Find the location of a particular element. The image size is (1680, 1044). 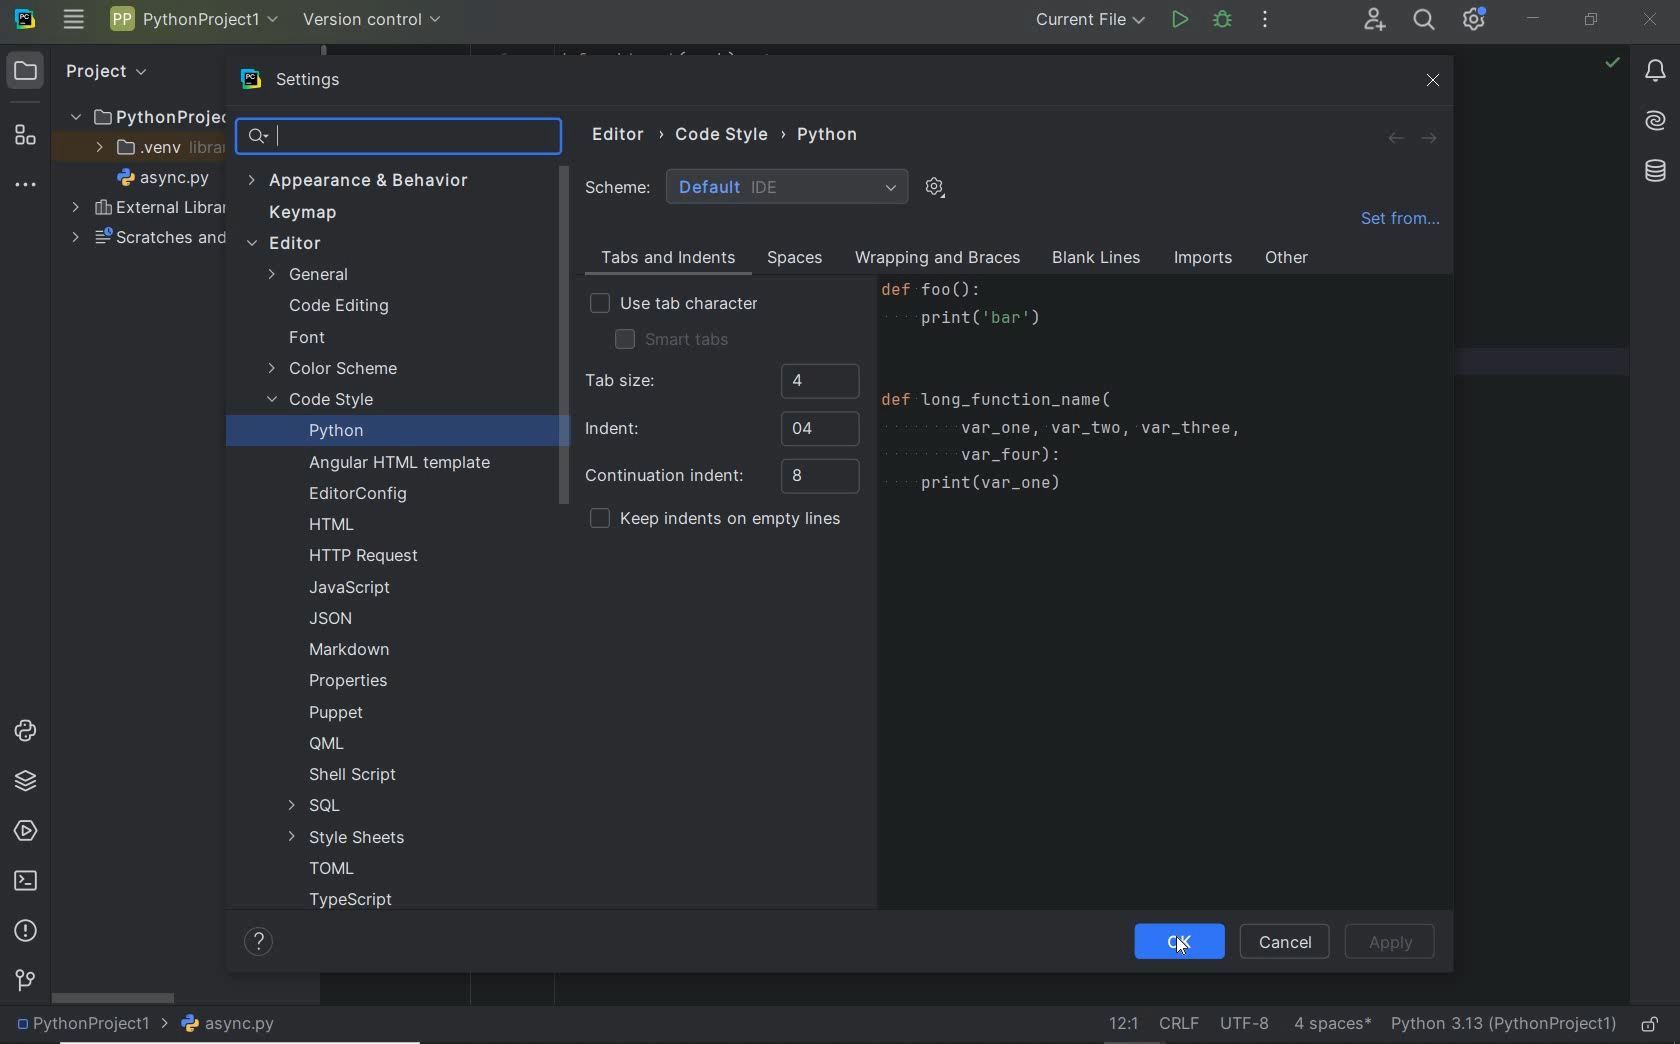

wrapping and braces is located at coordinates (935, 260).